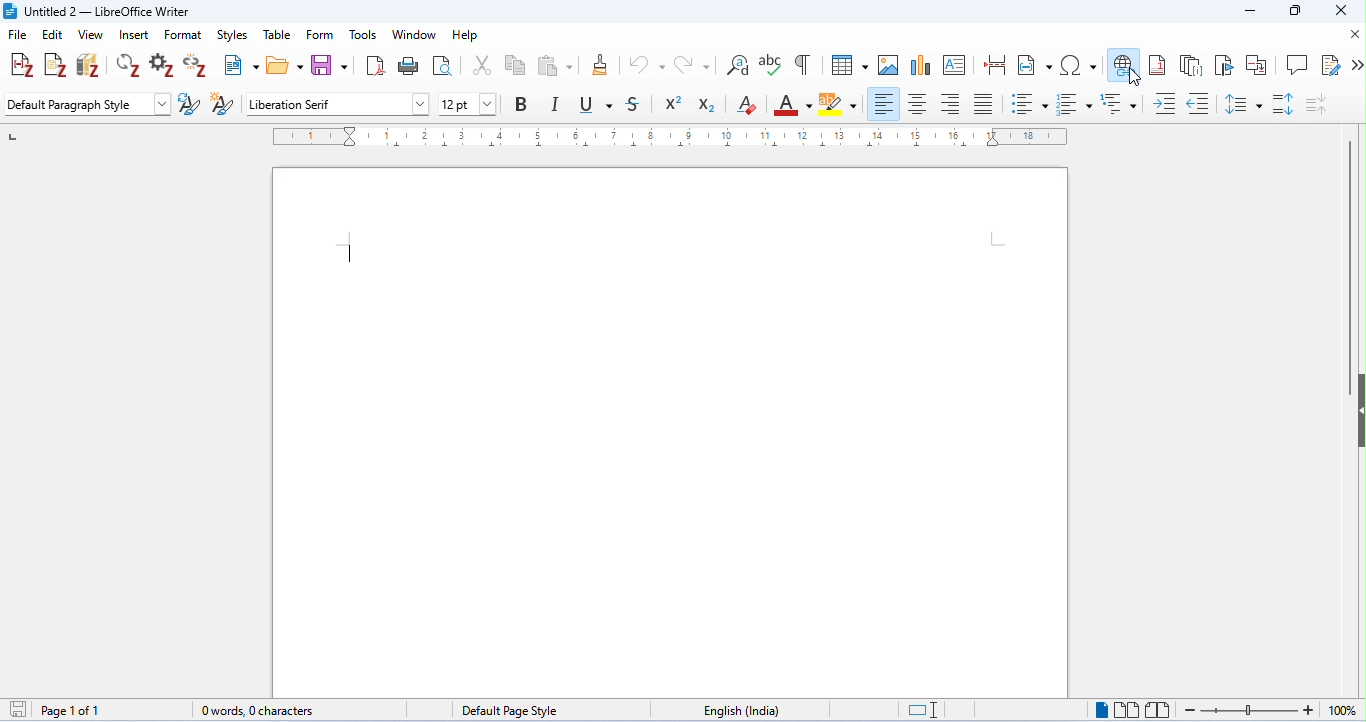 This screenshot has width=1366, height=722. What do you see at coordinates (1076, 105) in the screenshot?
I see `numbered style` at bounding box center [1076, 105].